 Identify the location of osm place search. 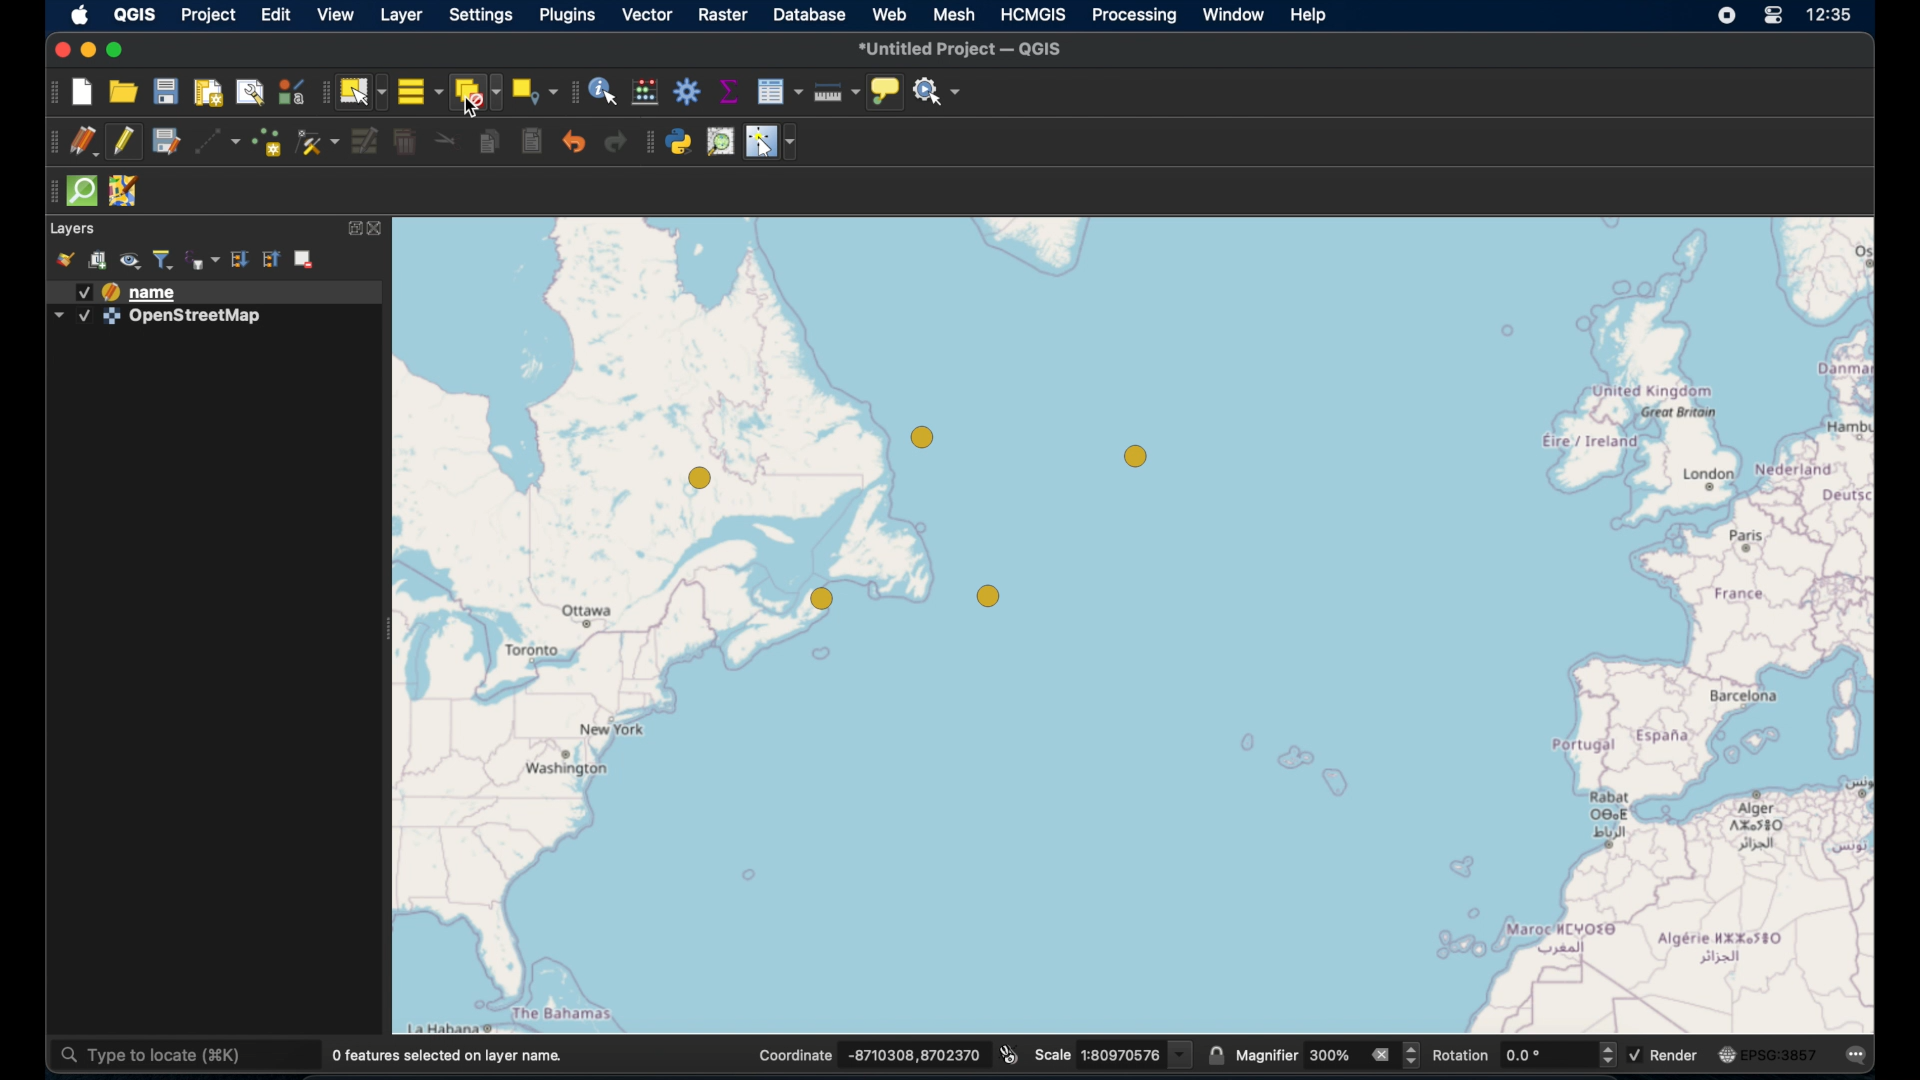
(722, 142).